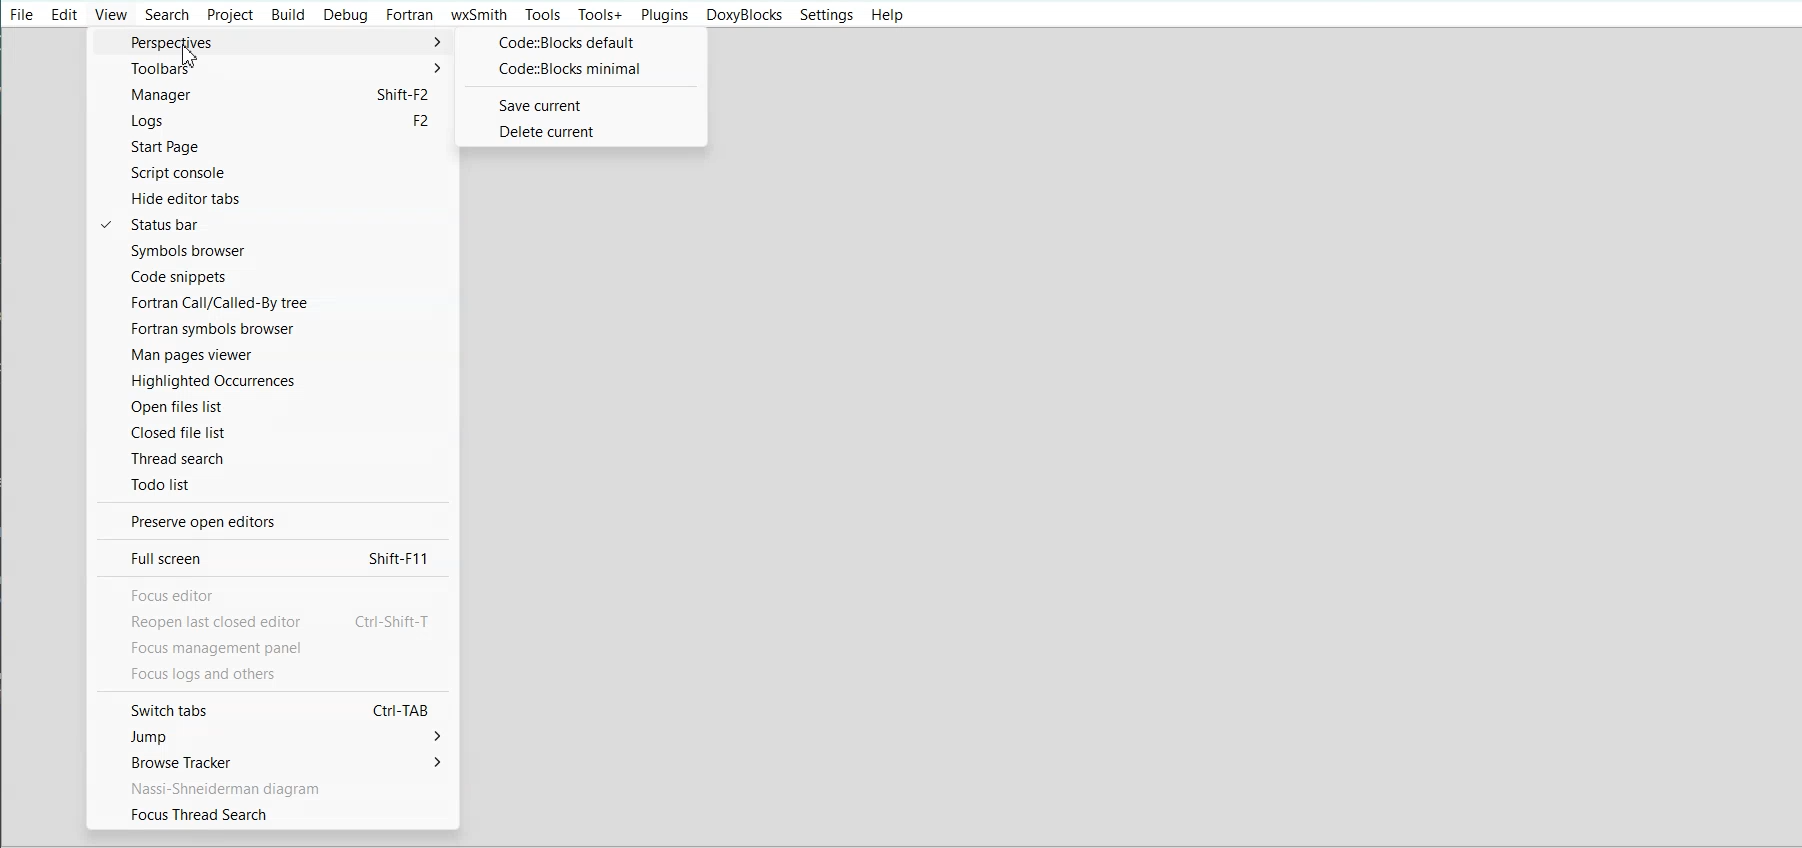 This screenshot has width=1802, height=848. Describe the element at coordinates (277, 634) in the screenshot. I see `text` at that location.